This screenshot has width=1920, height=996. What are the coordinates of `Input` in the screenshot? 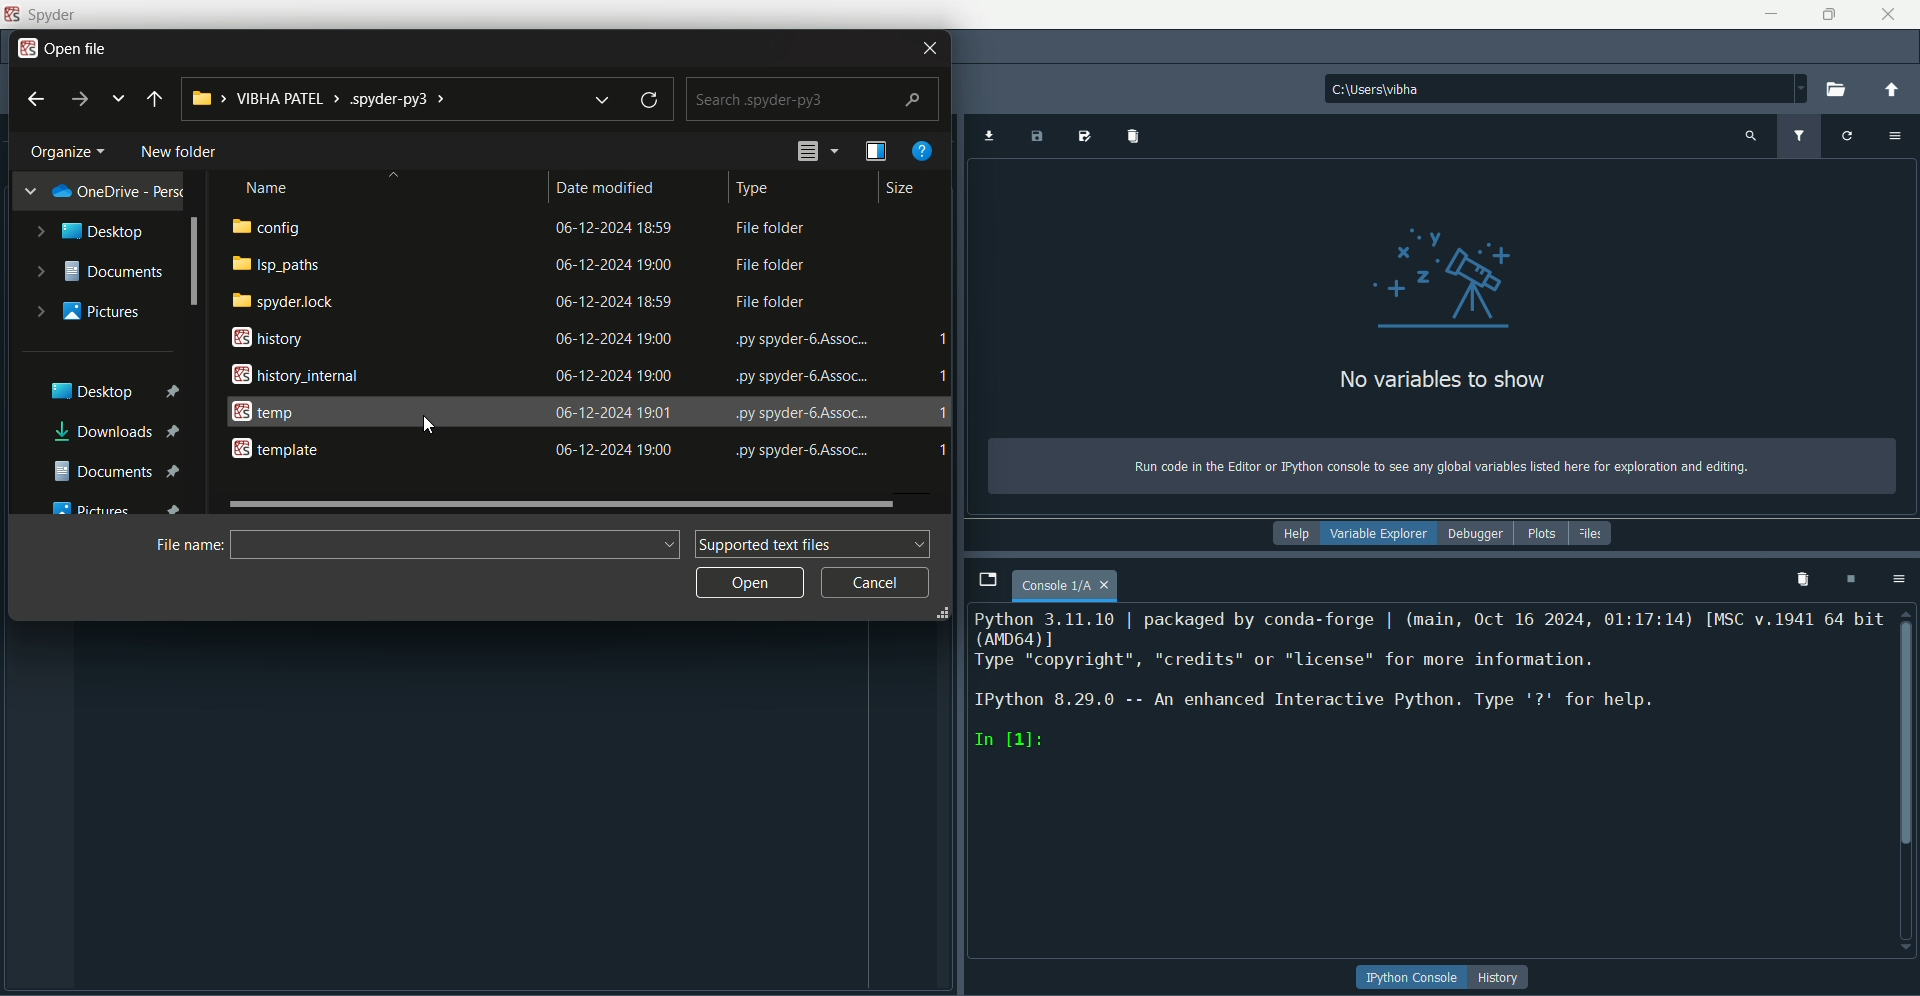 It's located at (461, 544).